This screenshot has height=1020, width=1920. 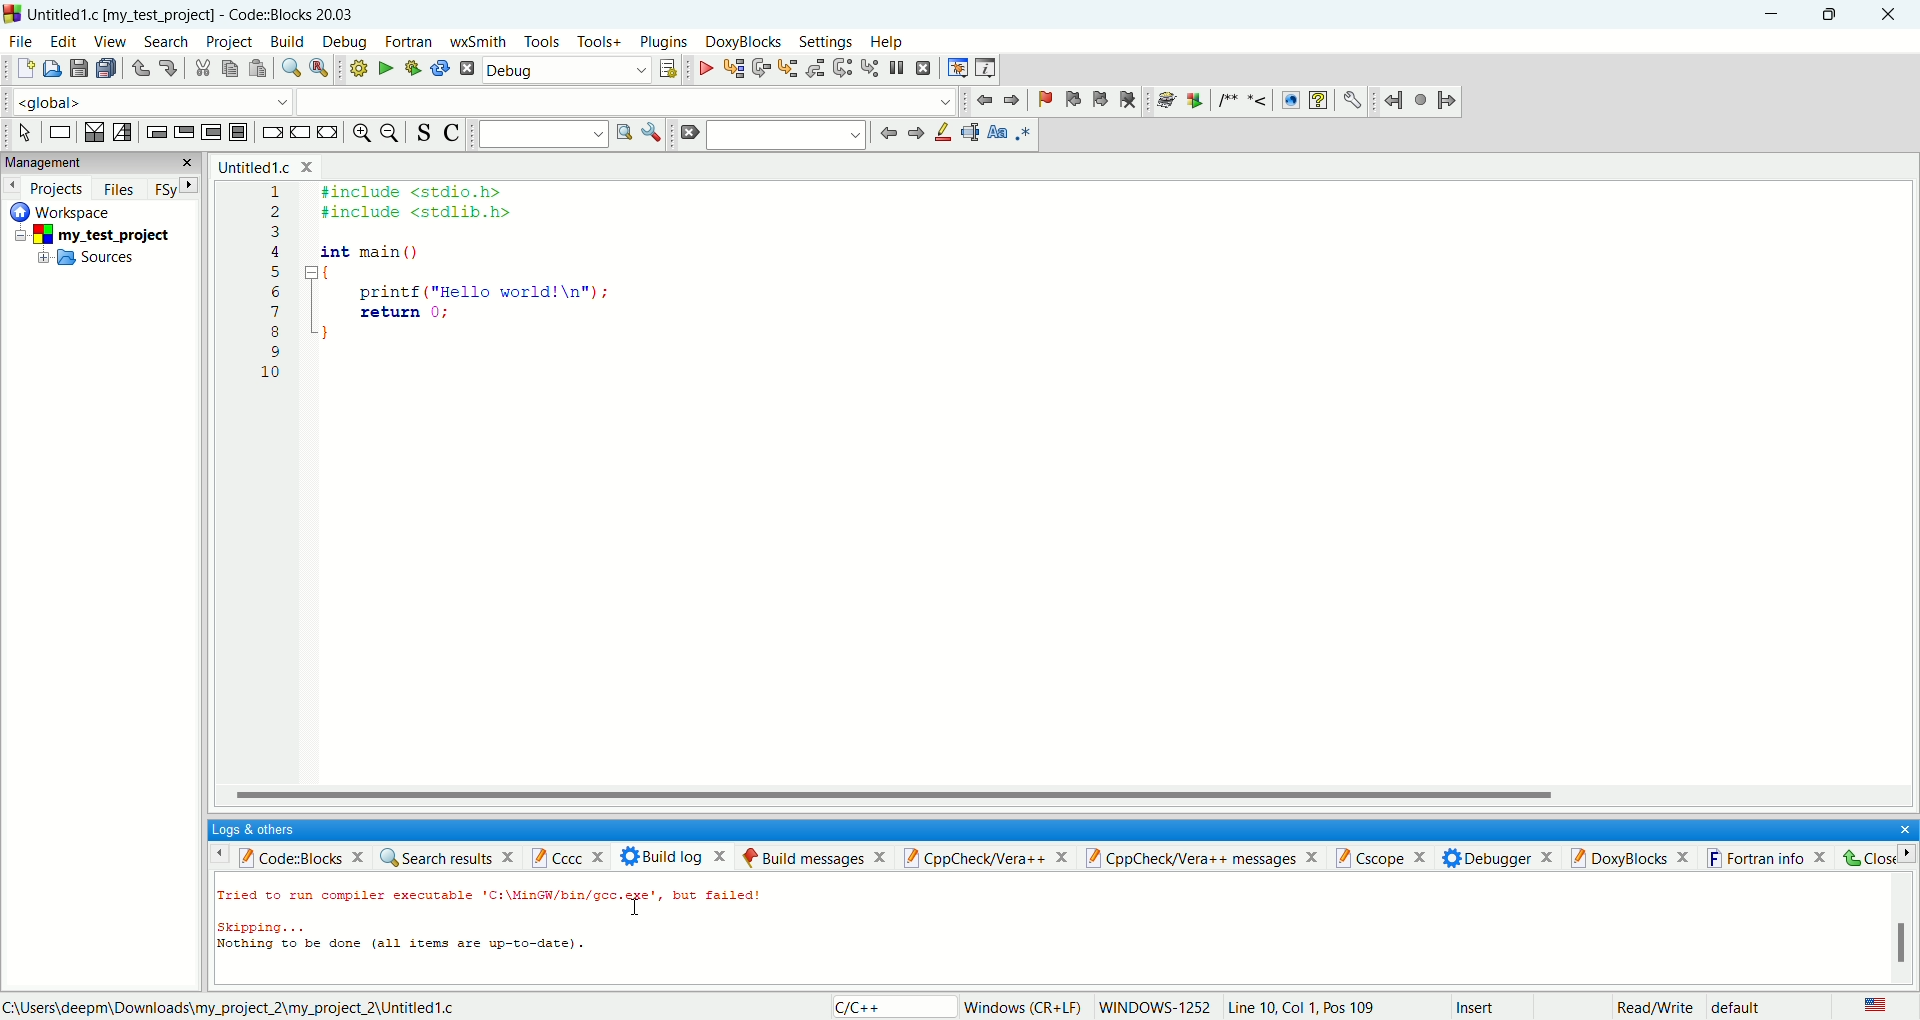 I want to click on jump forward, so click(x=916, y=134).